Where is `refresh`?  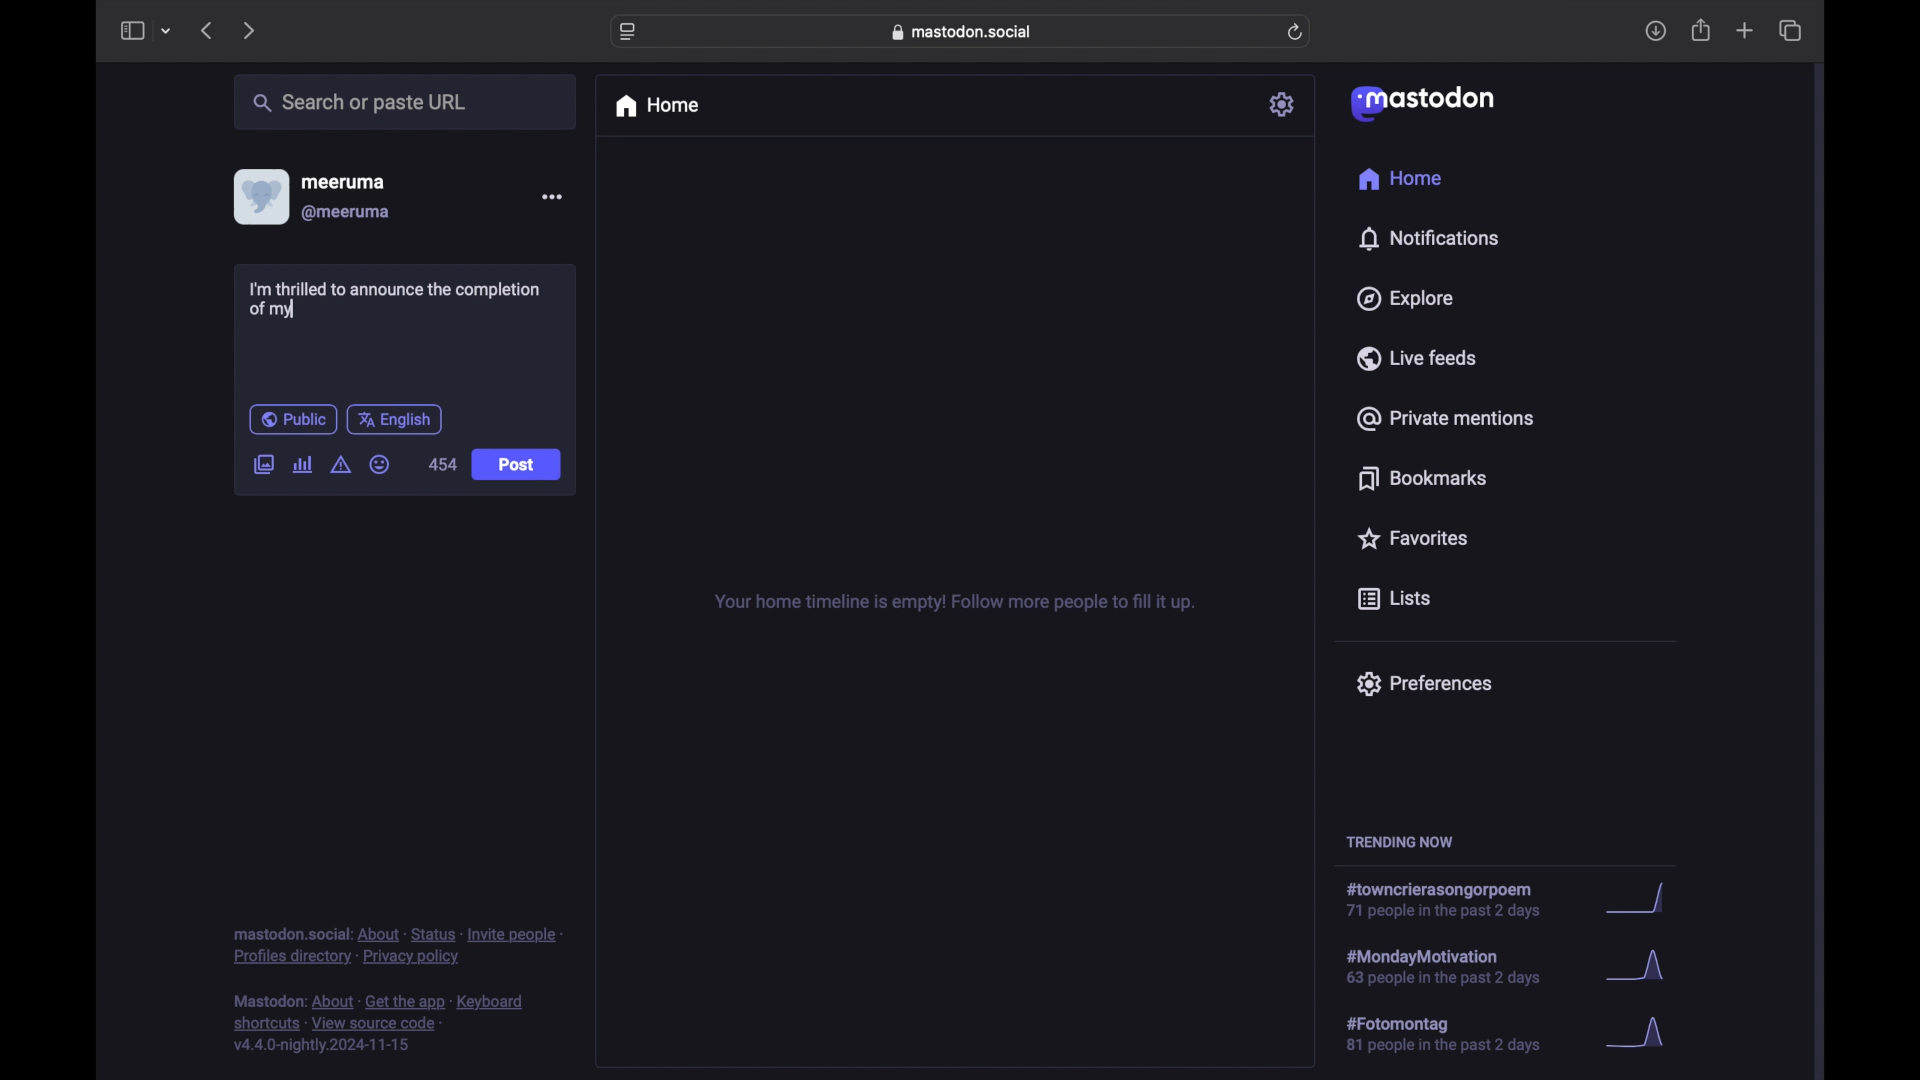 refresh is located at coordinates (1295, 32).